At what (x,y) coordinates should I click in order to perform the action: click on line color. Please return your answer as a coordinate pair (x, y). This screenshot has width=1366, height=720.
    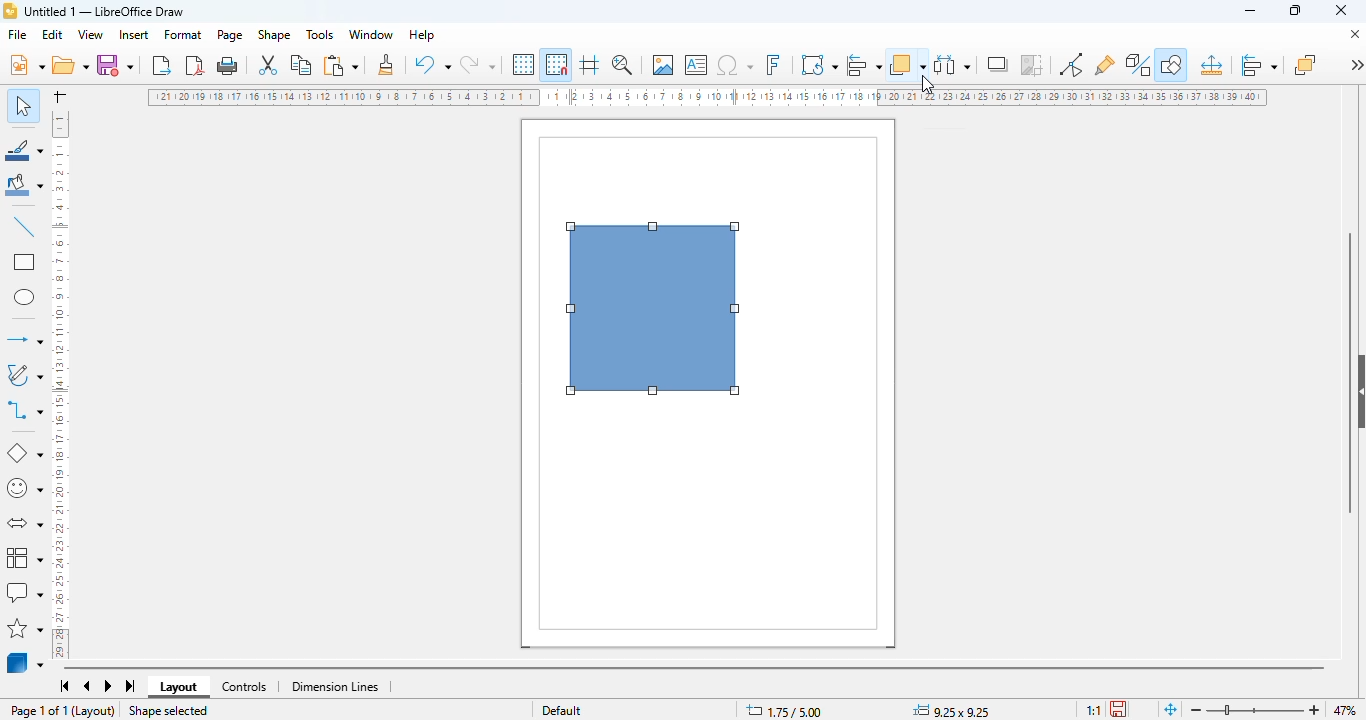
    Looking at the image, I should click on (25, 149).